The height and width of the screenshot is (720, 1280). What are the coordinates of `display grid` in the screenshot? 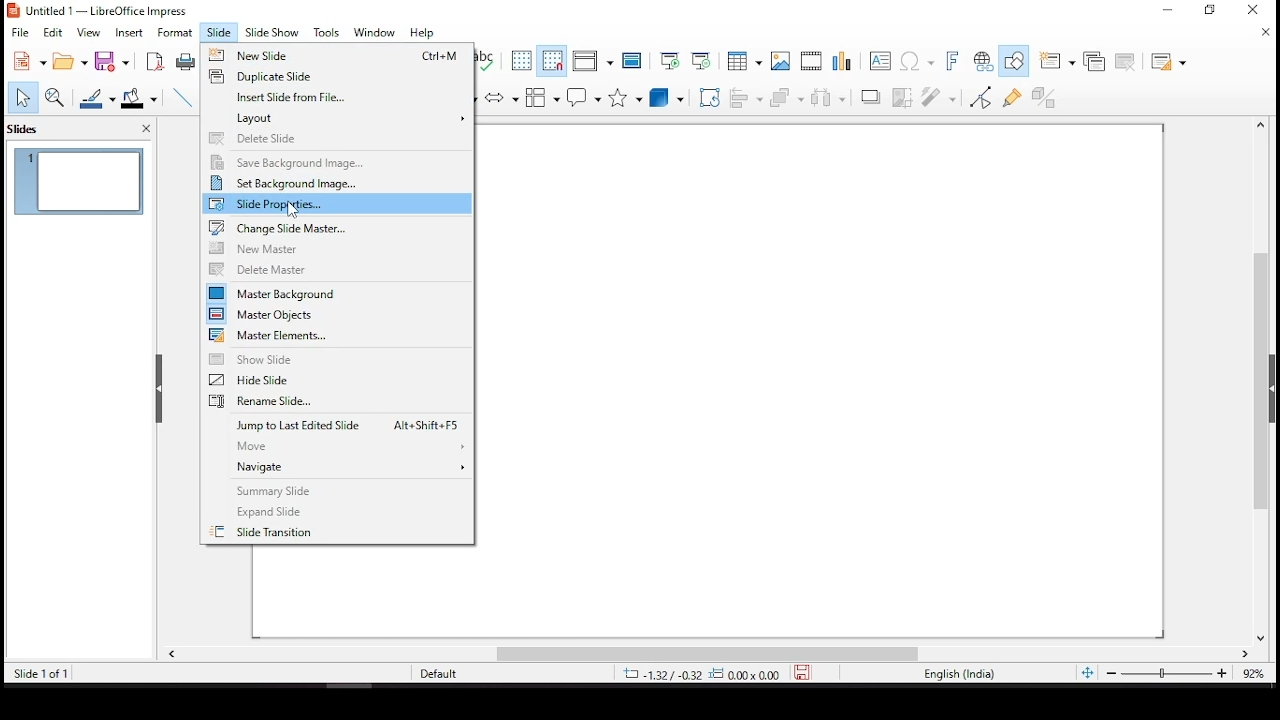 It's located at (521, 60).